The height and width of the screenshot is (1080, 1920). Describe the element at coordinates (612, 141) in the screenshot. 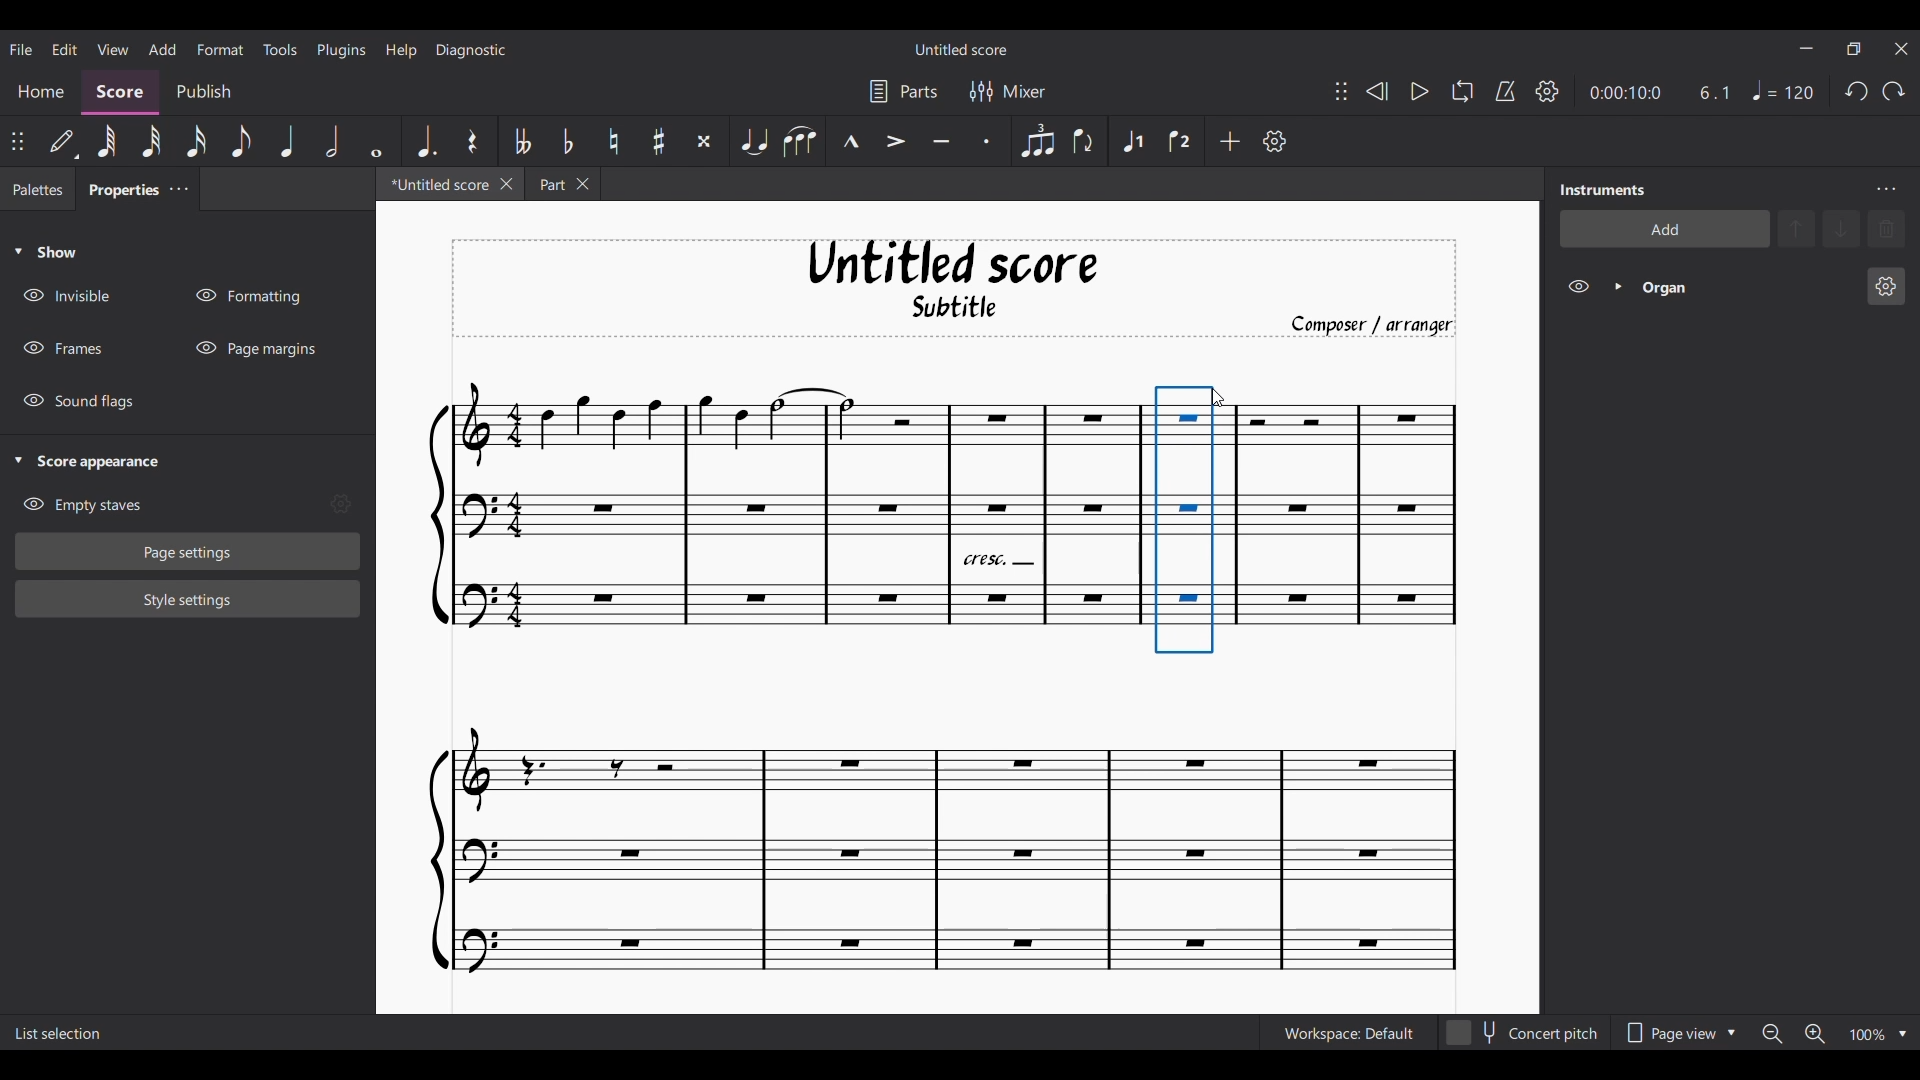

I see `Toggle nature` at that location.